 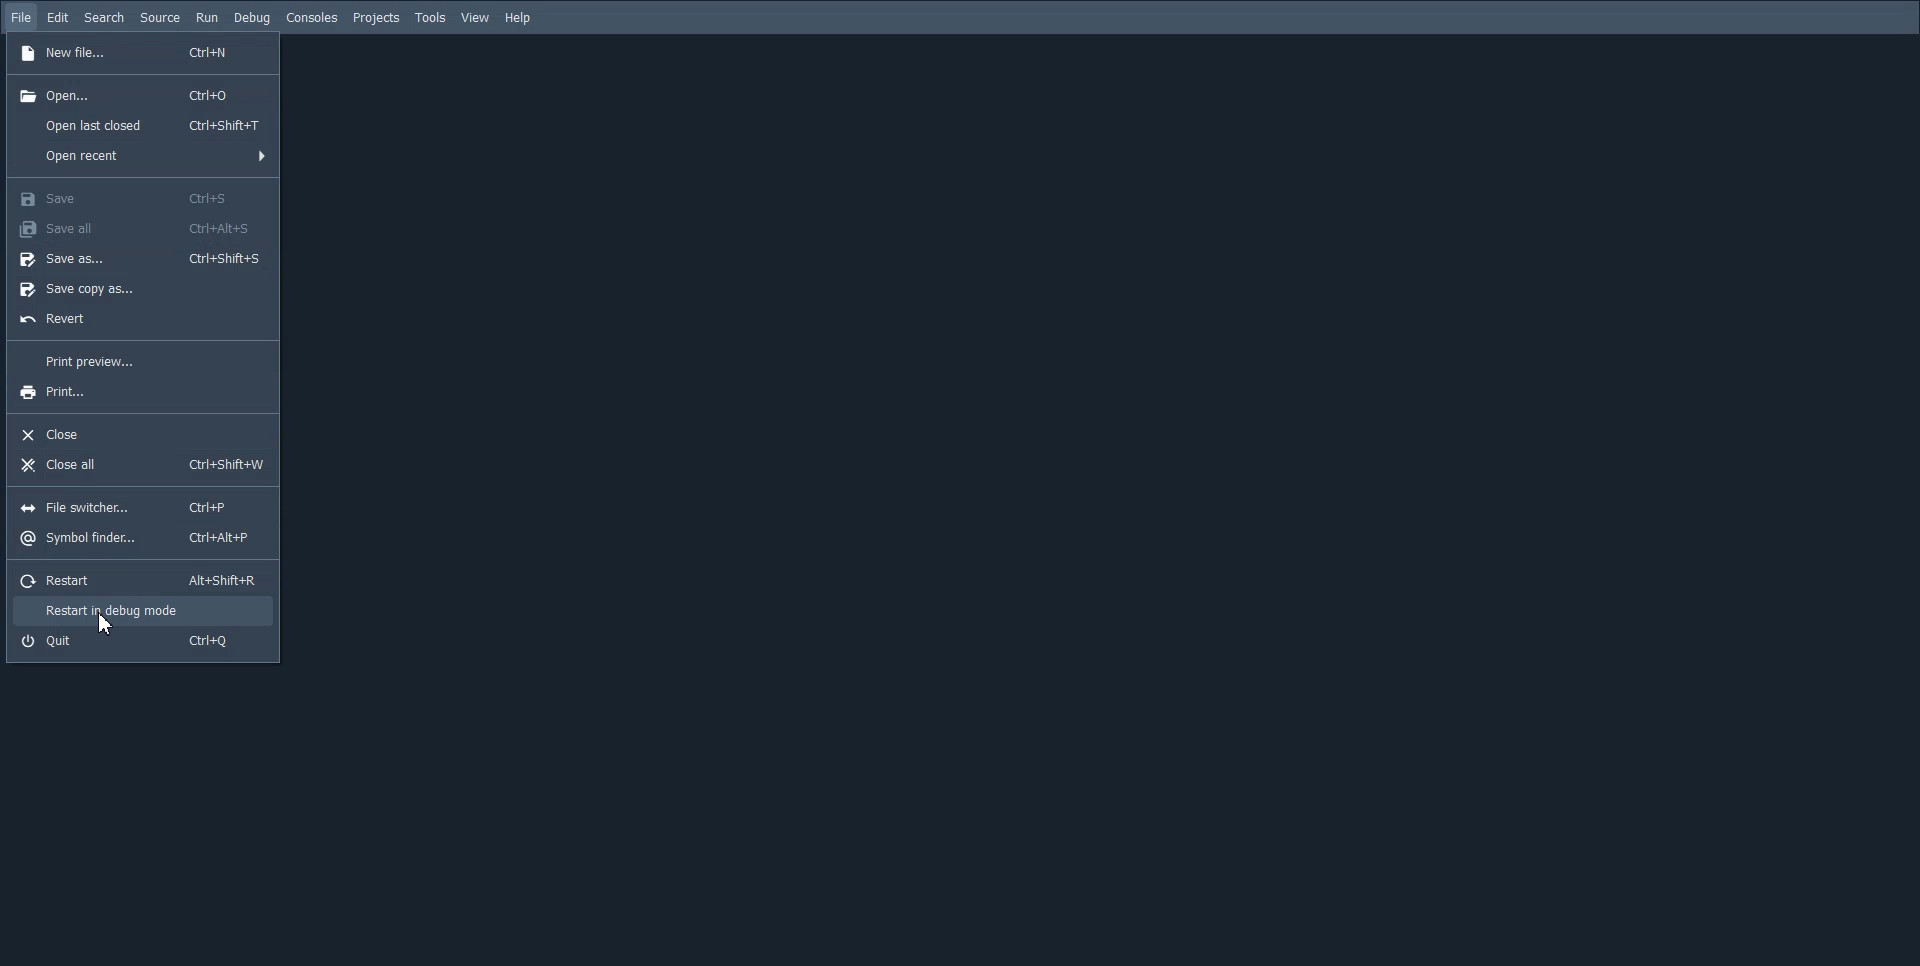 I want to click on Open recent, so click(x=140, y=155).